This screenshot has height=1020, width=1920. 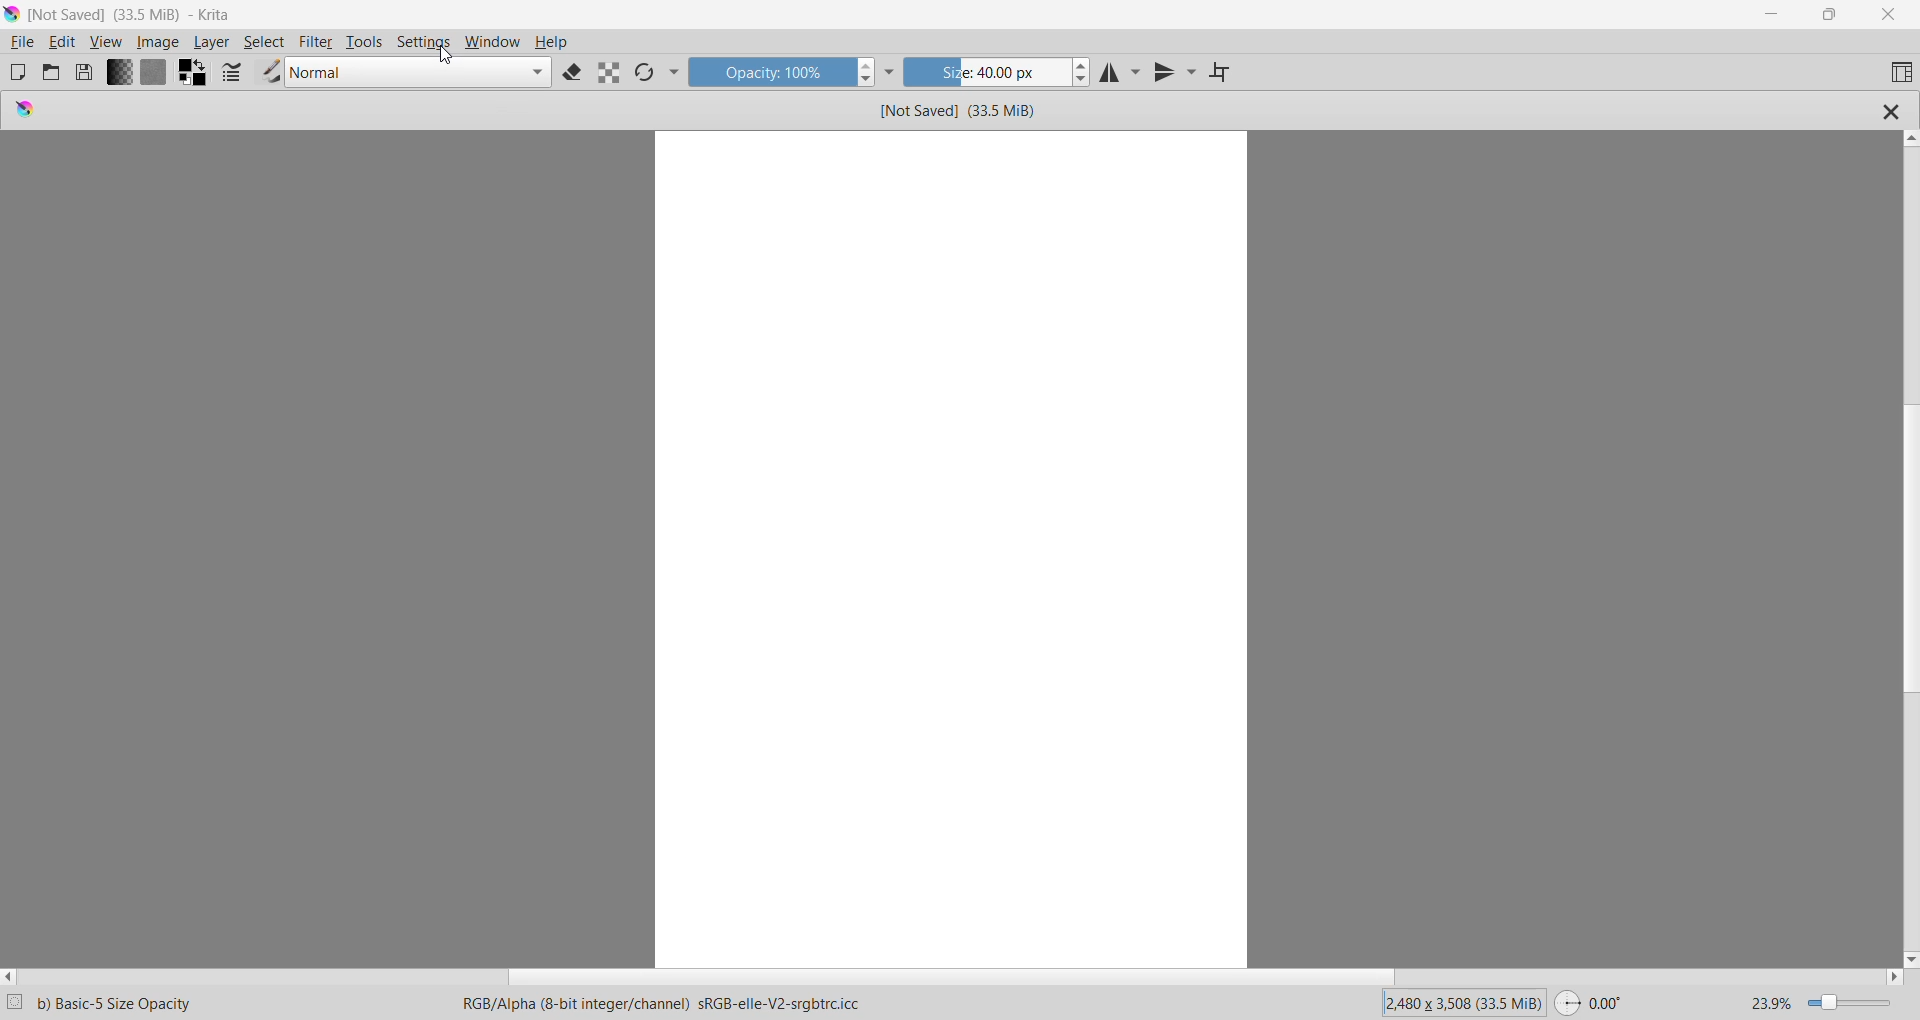 I want to click on cursor, so click(x=448, y=60).